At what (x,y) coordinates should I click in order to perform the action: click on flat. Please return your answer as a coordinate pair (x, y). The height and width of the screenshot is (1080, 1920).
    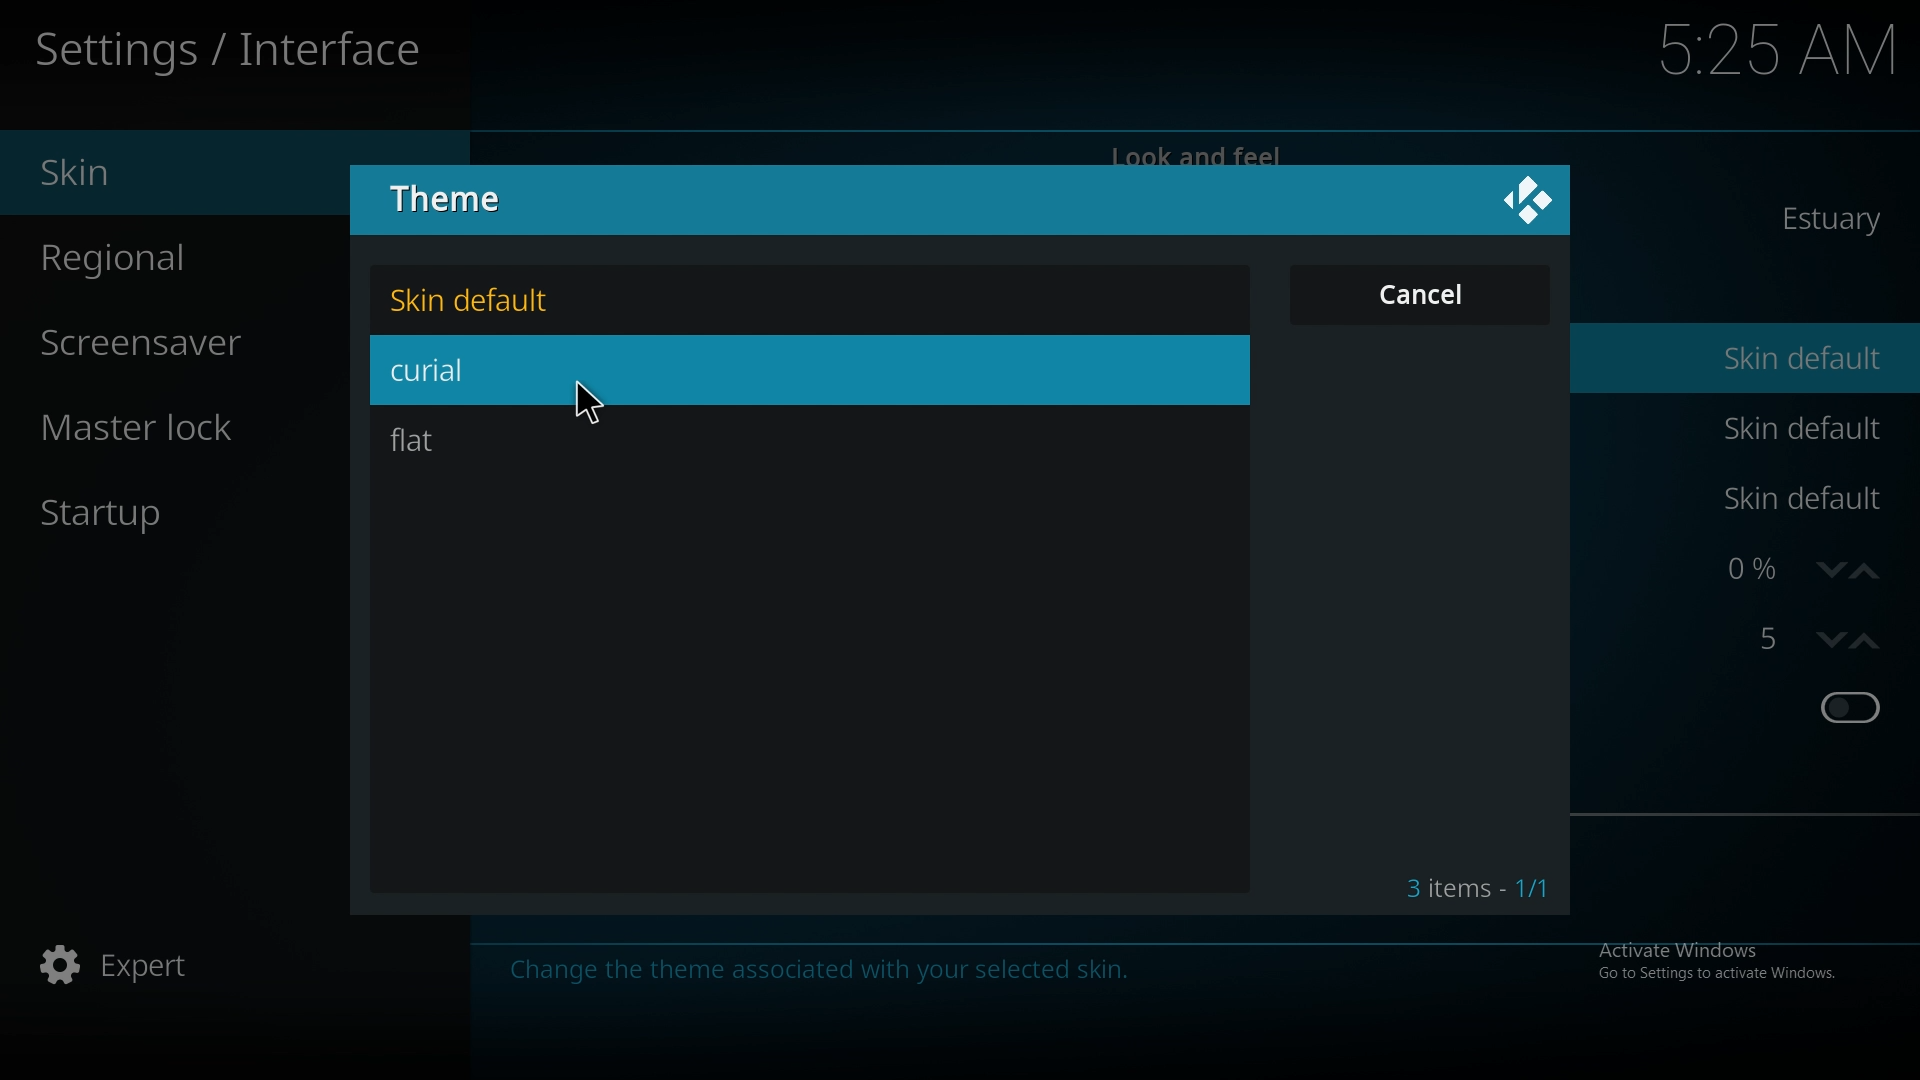
    Looking at the image, I should click on (469, 436).